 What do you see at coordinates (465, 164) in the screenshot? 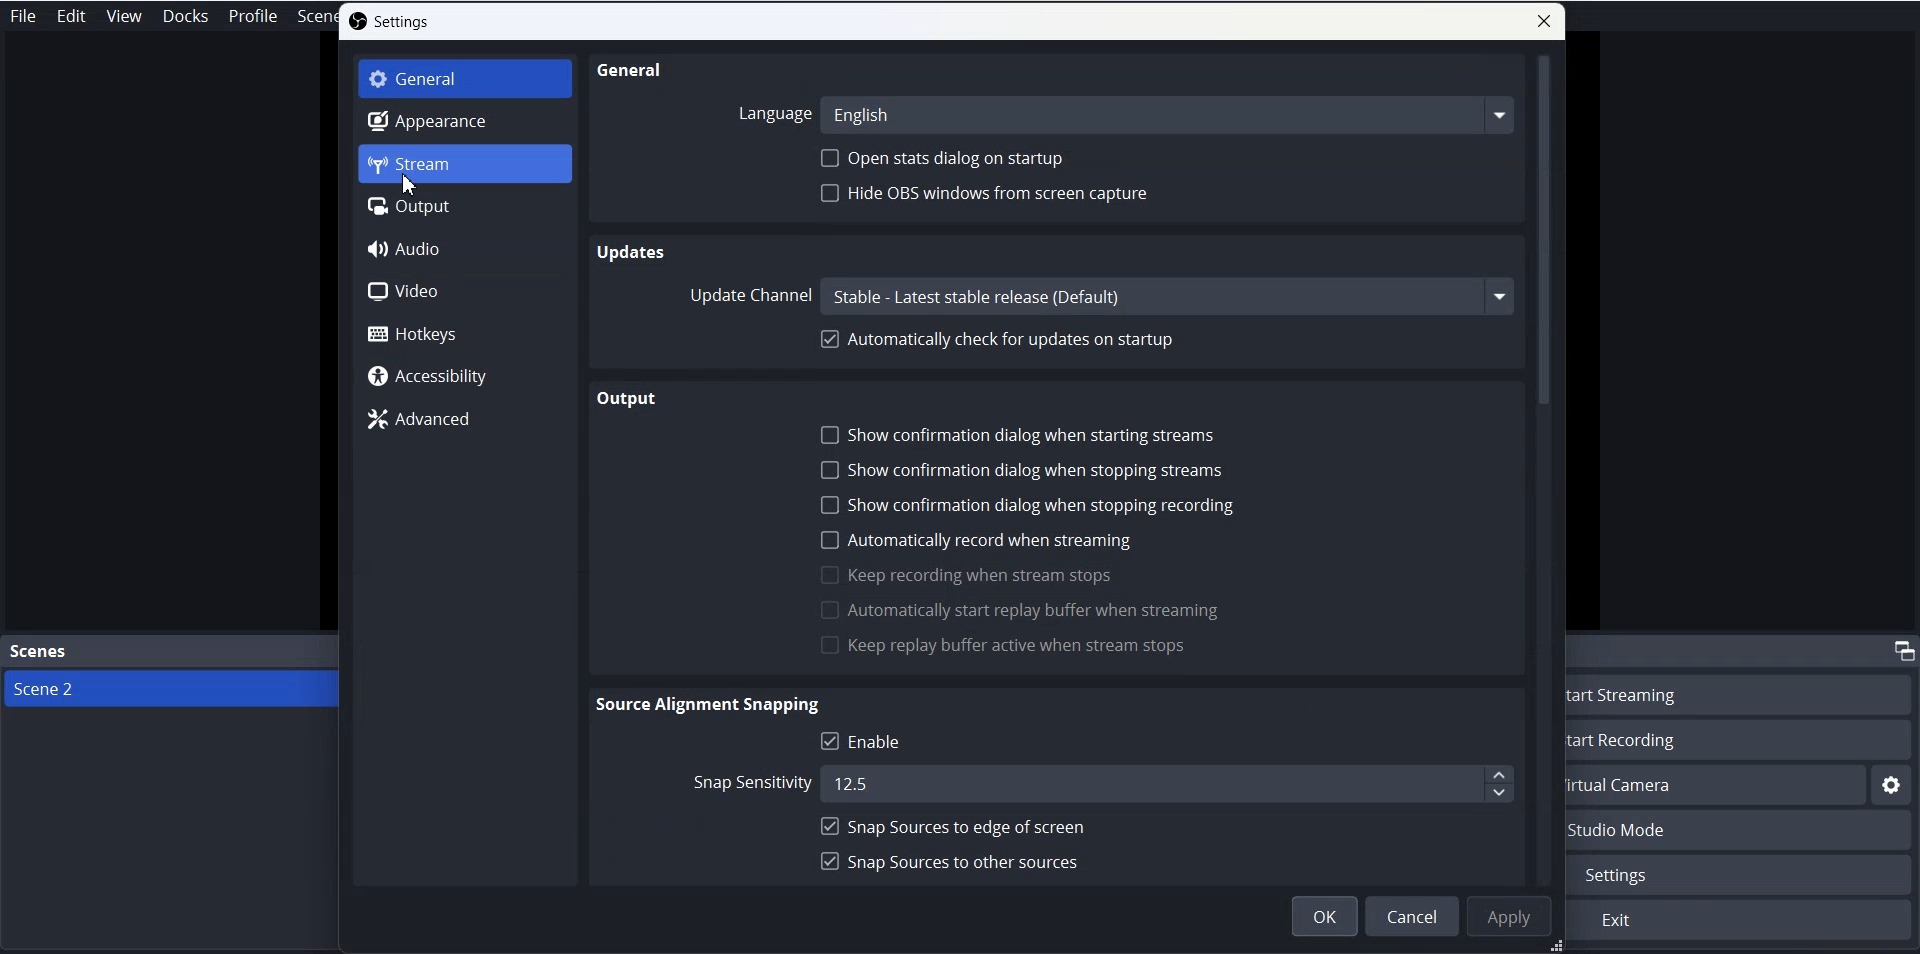
I see `Stream` at bounding box center [465, 164].